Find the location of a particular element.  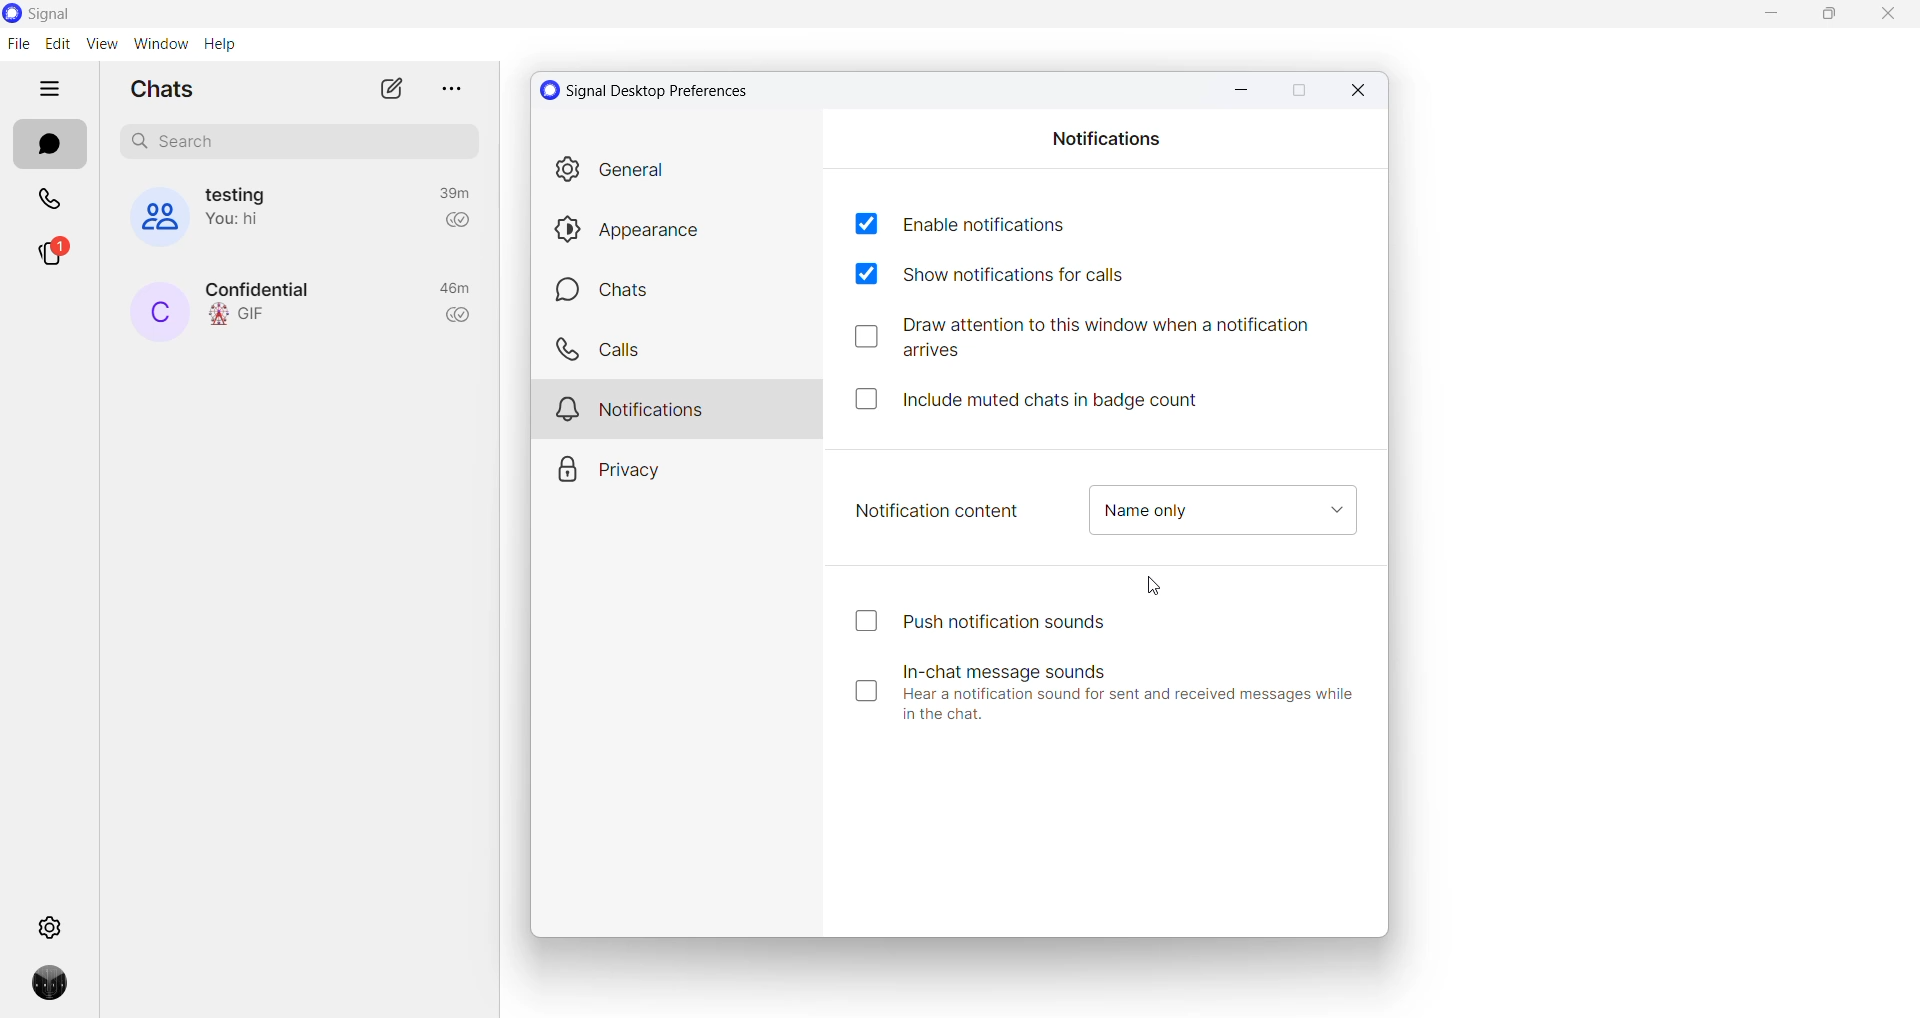

close is located at coordinates (1887, 20).